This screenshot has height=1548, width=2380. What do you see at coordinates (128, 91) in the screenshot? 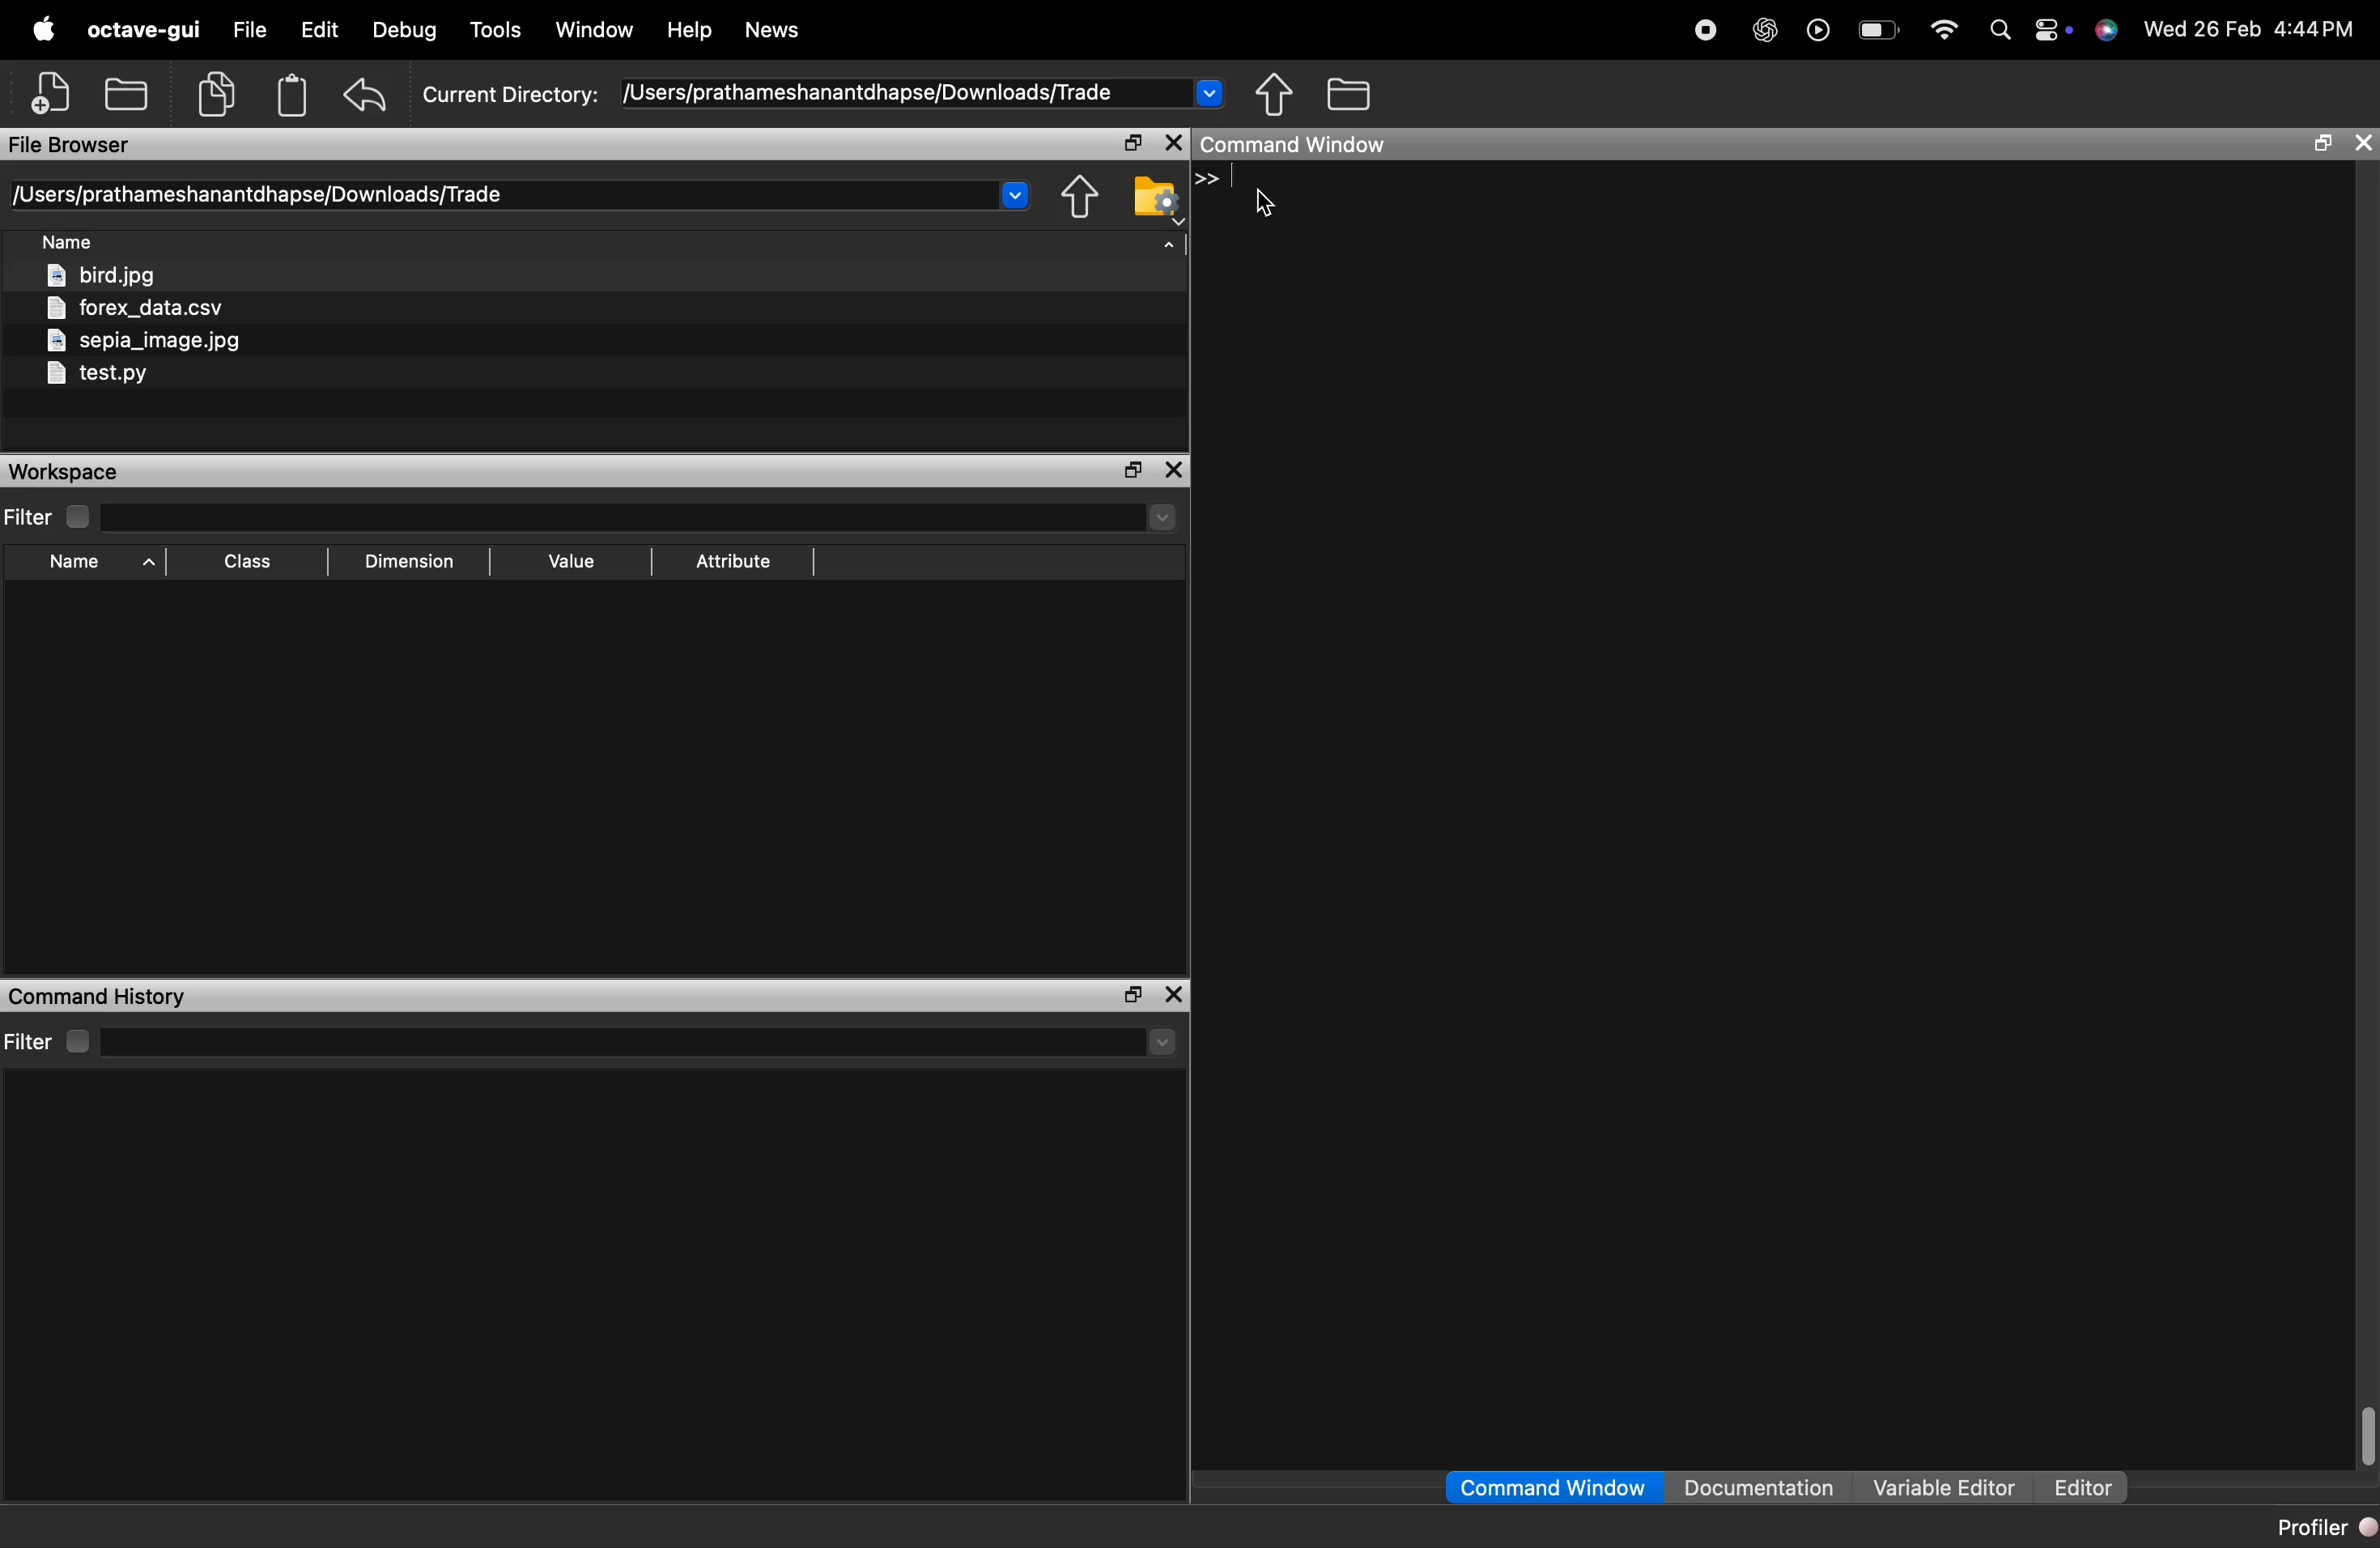
I see `open folder` at bounding box center [128, 91].